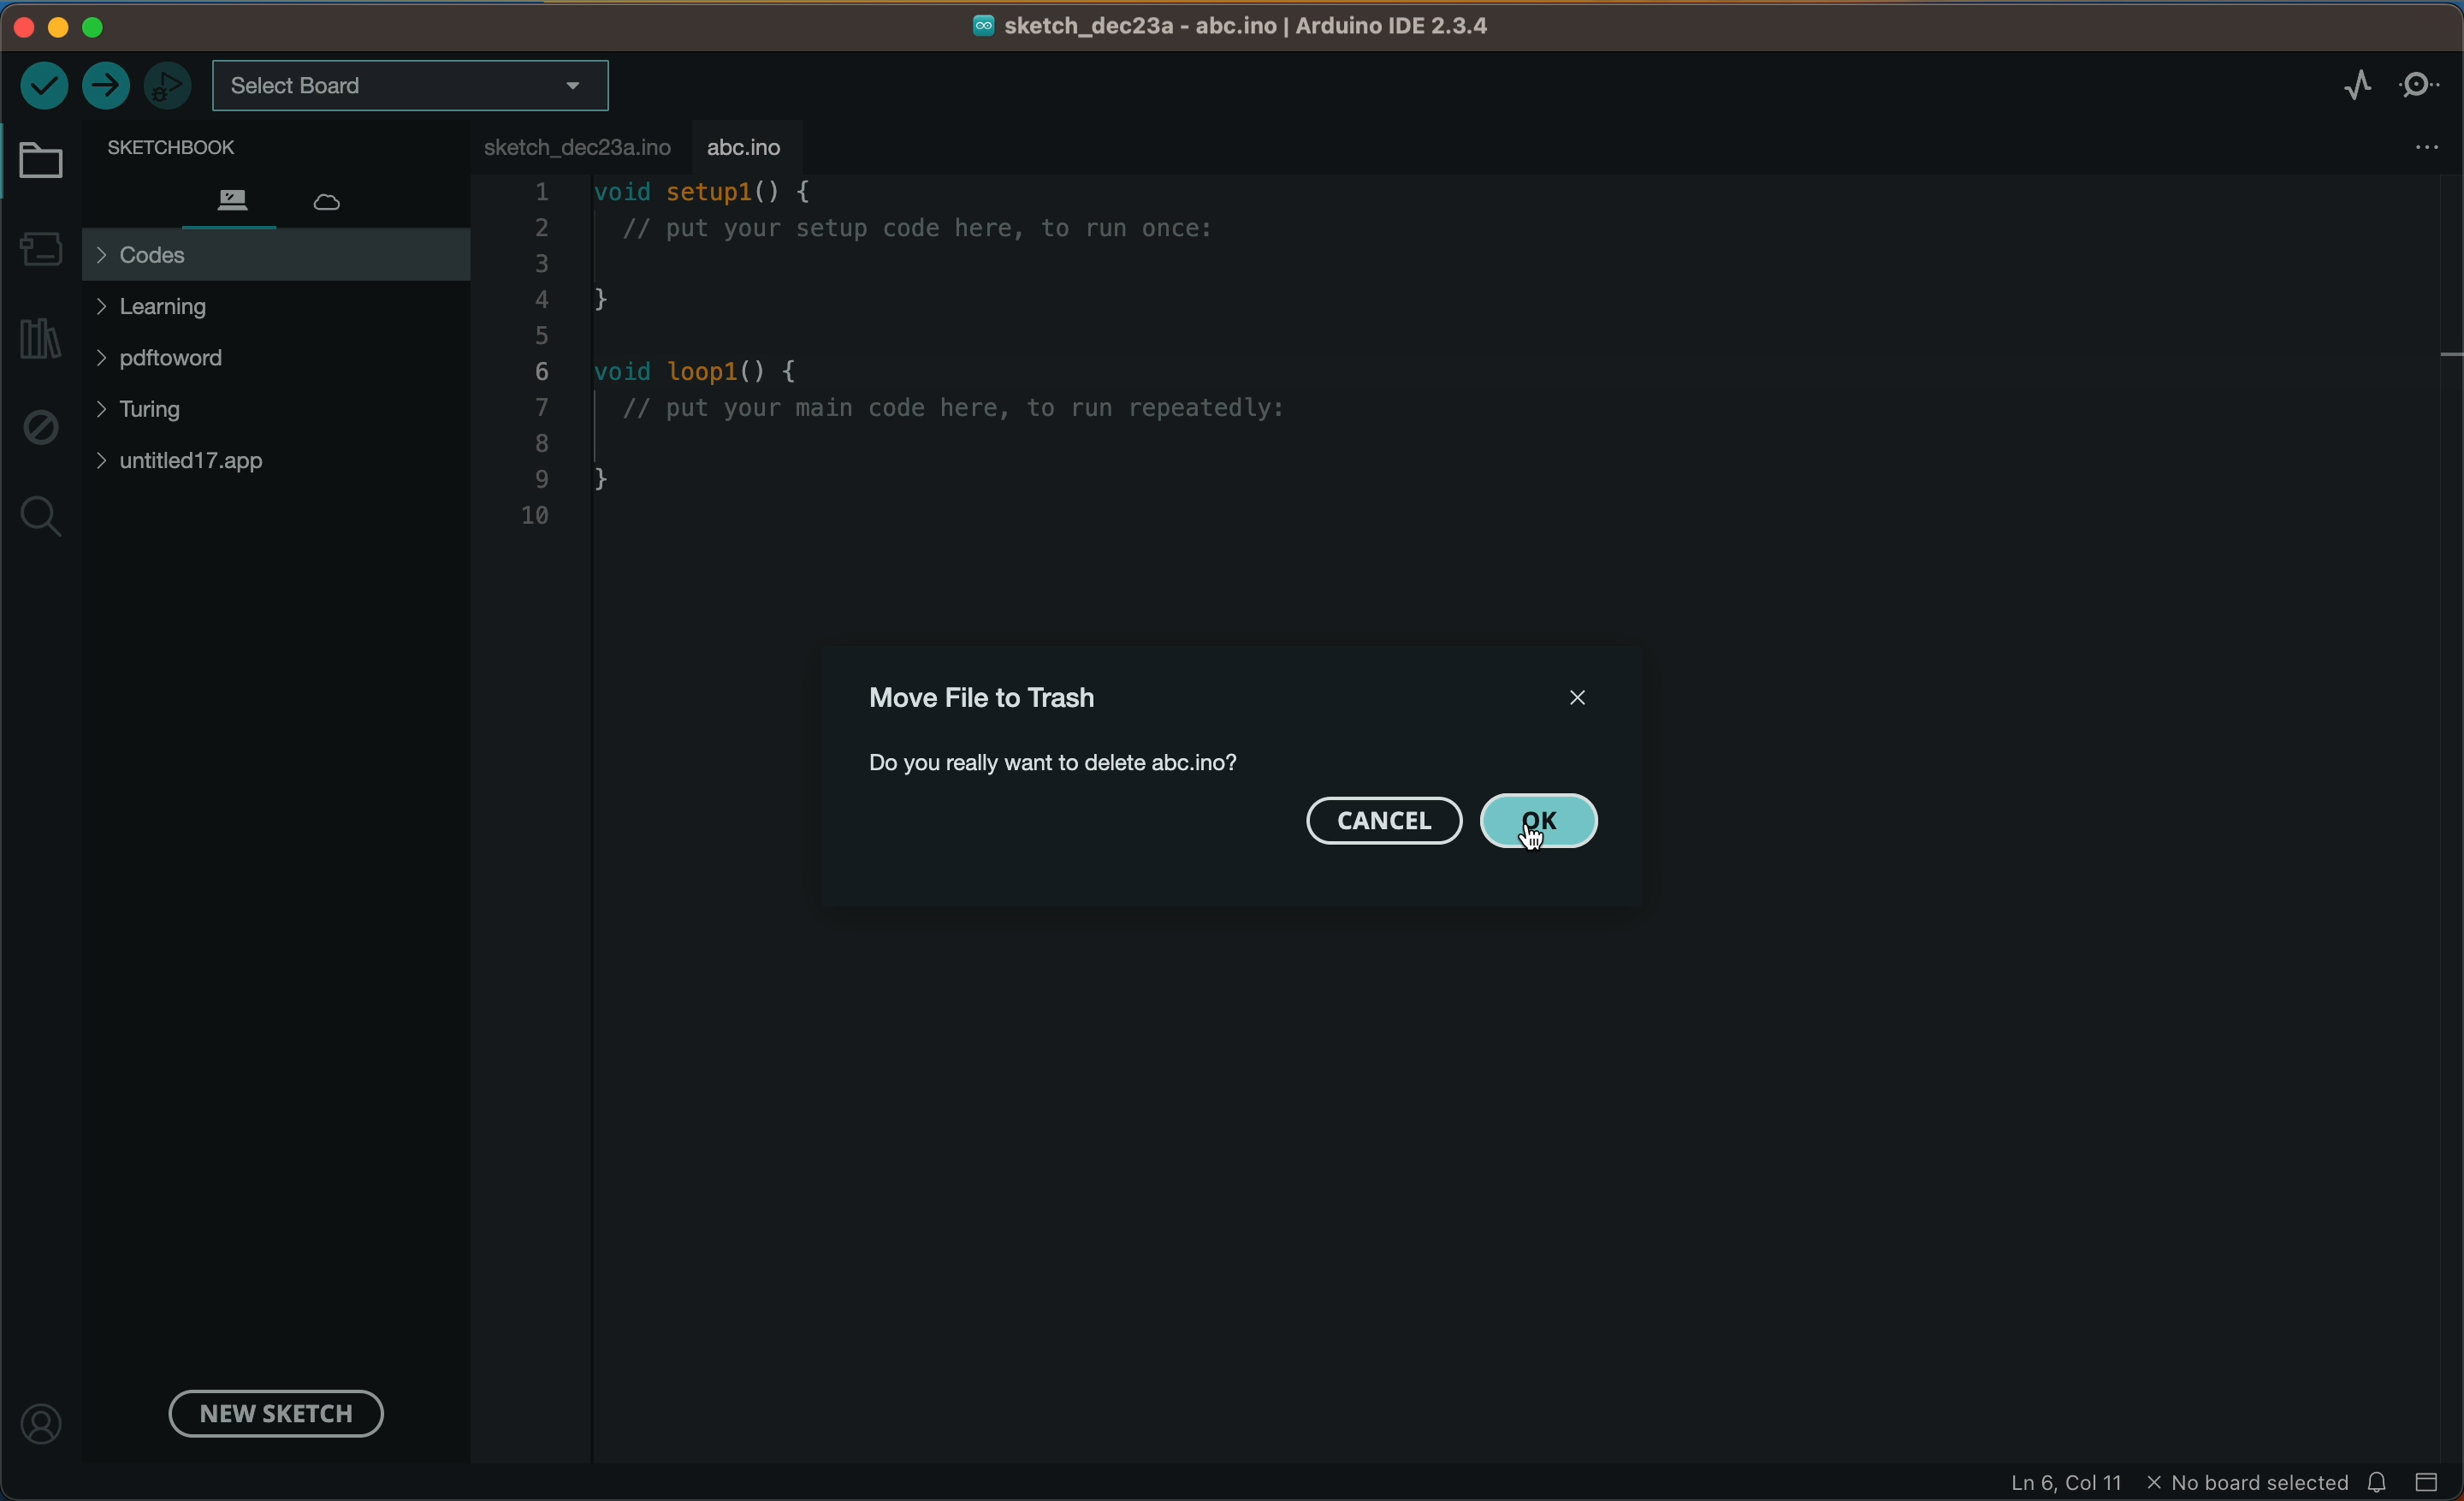  What do you see at coordinates (1243, 26) in the screenshot?
I see `file name` at bounding box center [1243, 26].